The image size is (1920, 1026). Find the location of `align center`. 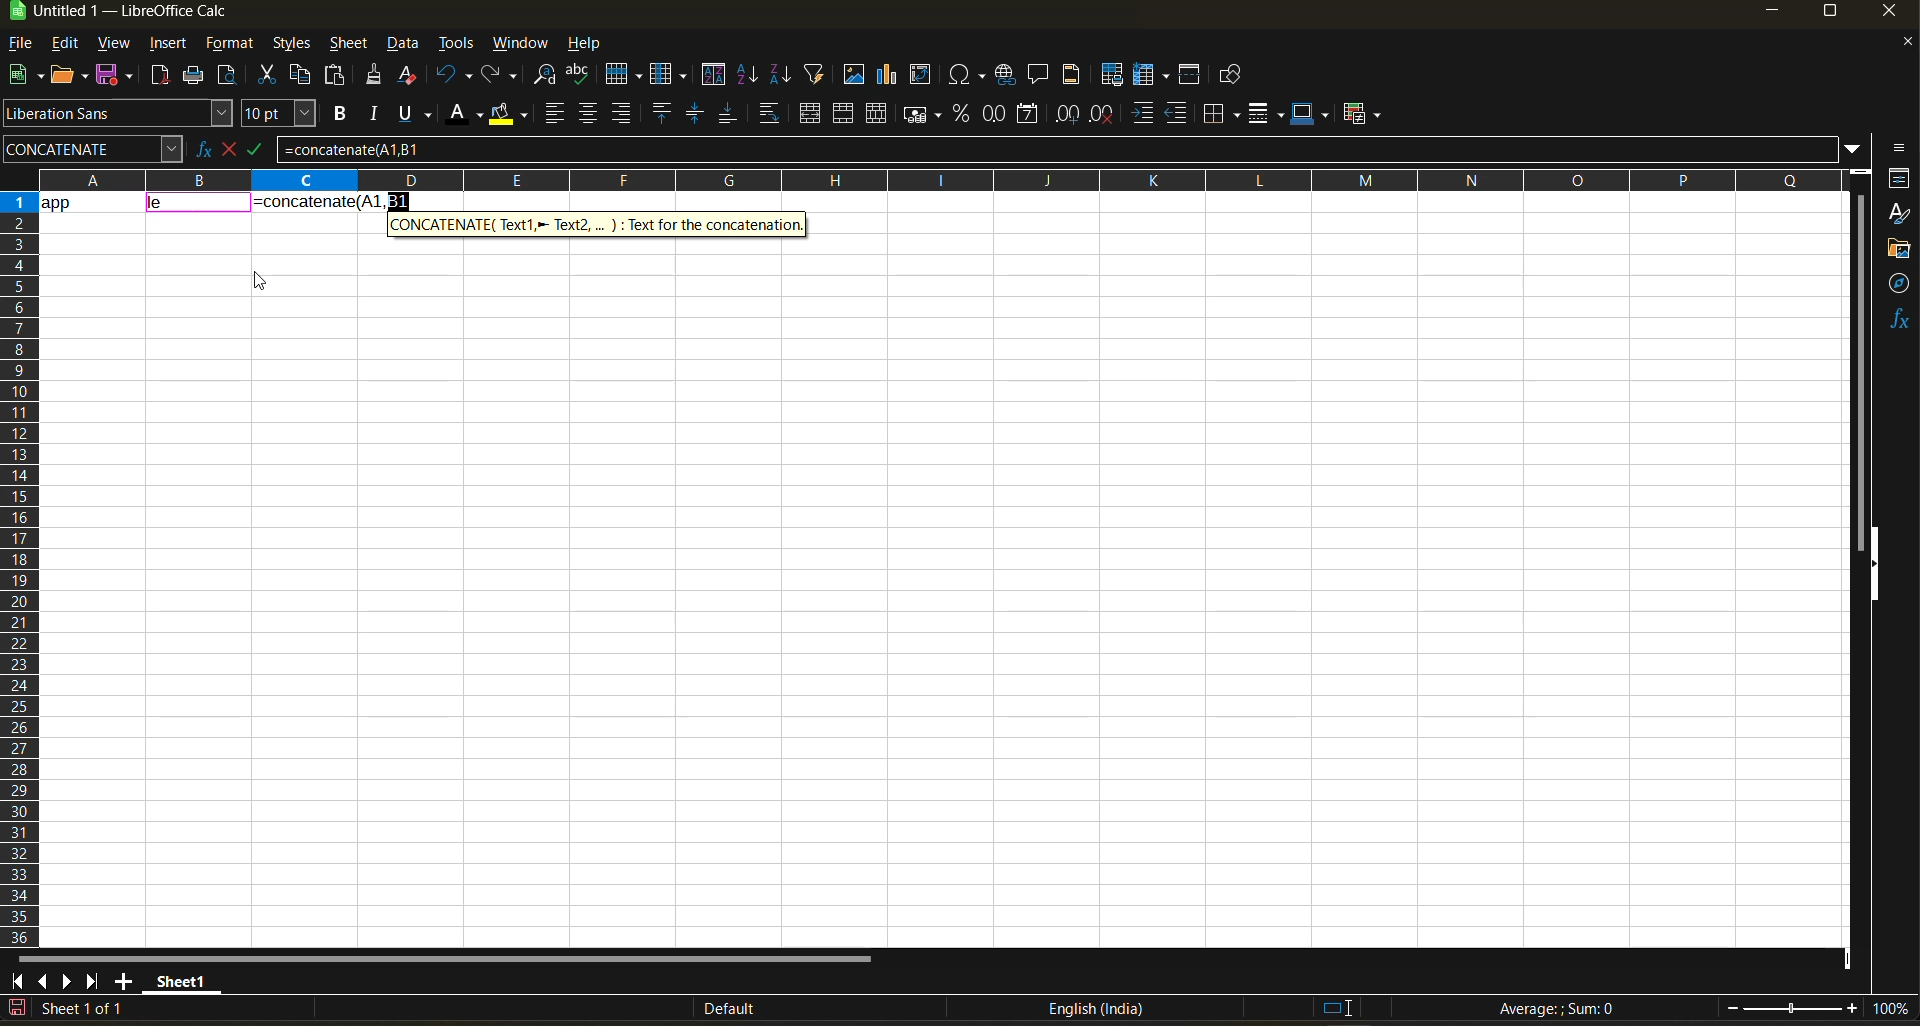

align center is located at coordinates (588, 113).